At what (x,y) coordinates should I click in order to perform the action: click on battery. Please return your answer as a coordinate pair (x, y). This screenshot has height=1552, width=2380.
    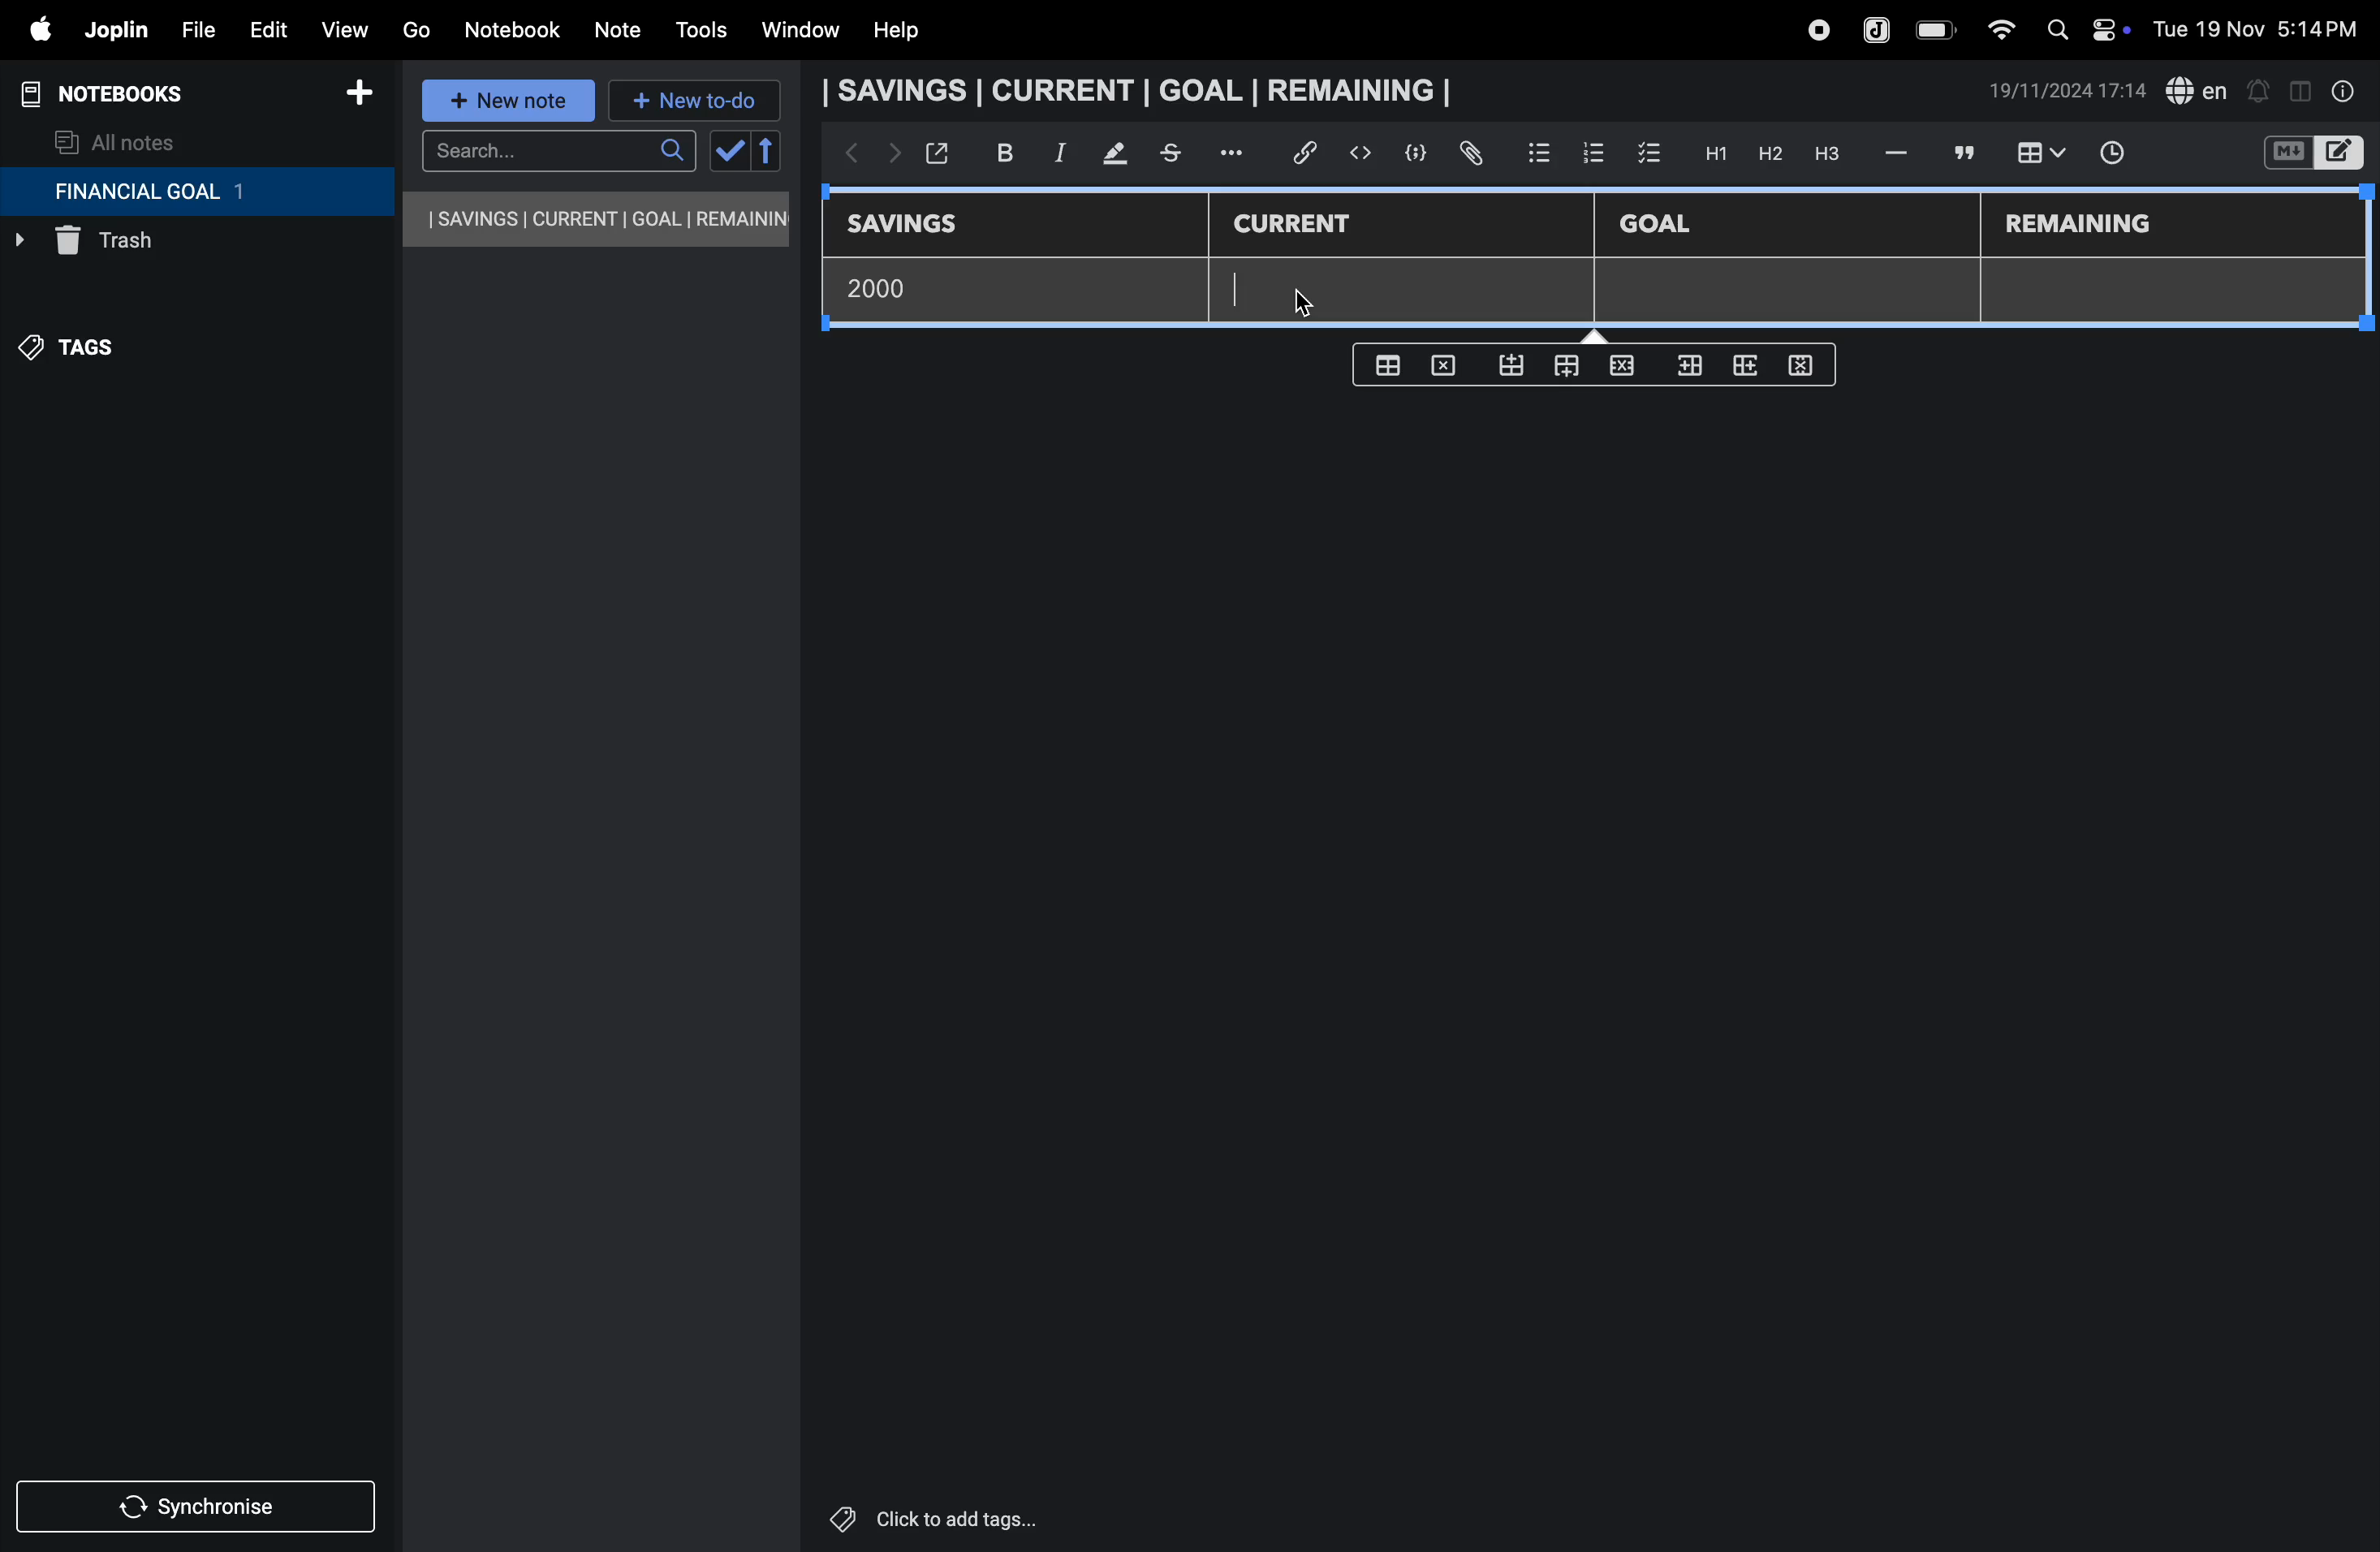
    Looking at the image, I should click on (1937, 30).